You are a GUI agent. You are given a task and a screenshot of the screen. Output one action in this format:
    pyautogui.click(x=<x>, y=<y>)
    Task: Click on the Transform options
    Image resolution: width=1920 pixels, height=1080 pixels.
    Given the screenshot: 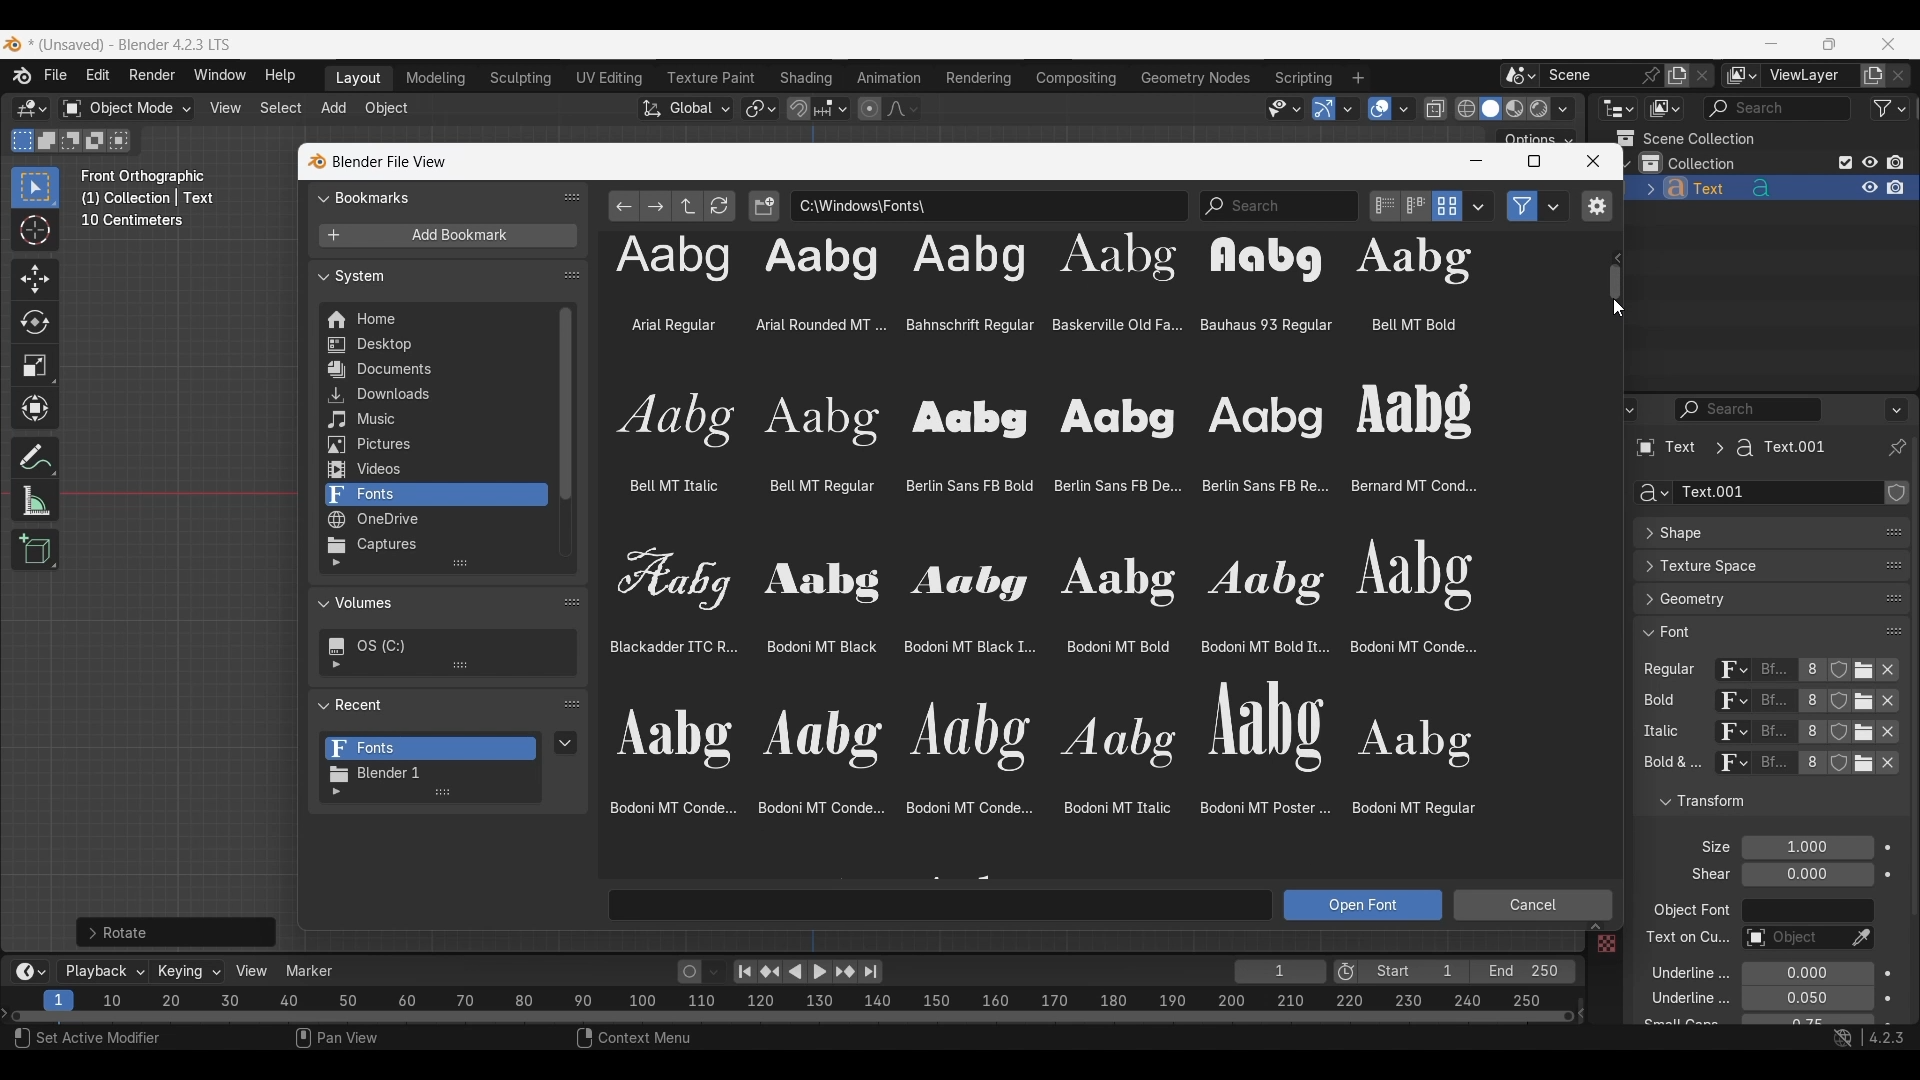 What is the action you would take?
    pyautogui.click(x=1536, y=137)
    